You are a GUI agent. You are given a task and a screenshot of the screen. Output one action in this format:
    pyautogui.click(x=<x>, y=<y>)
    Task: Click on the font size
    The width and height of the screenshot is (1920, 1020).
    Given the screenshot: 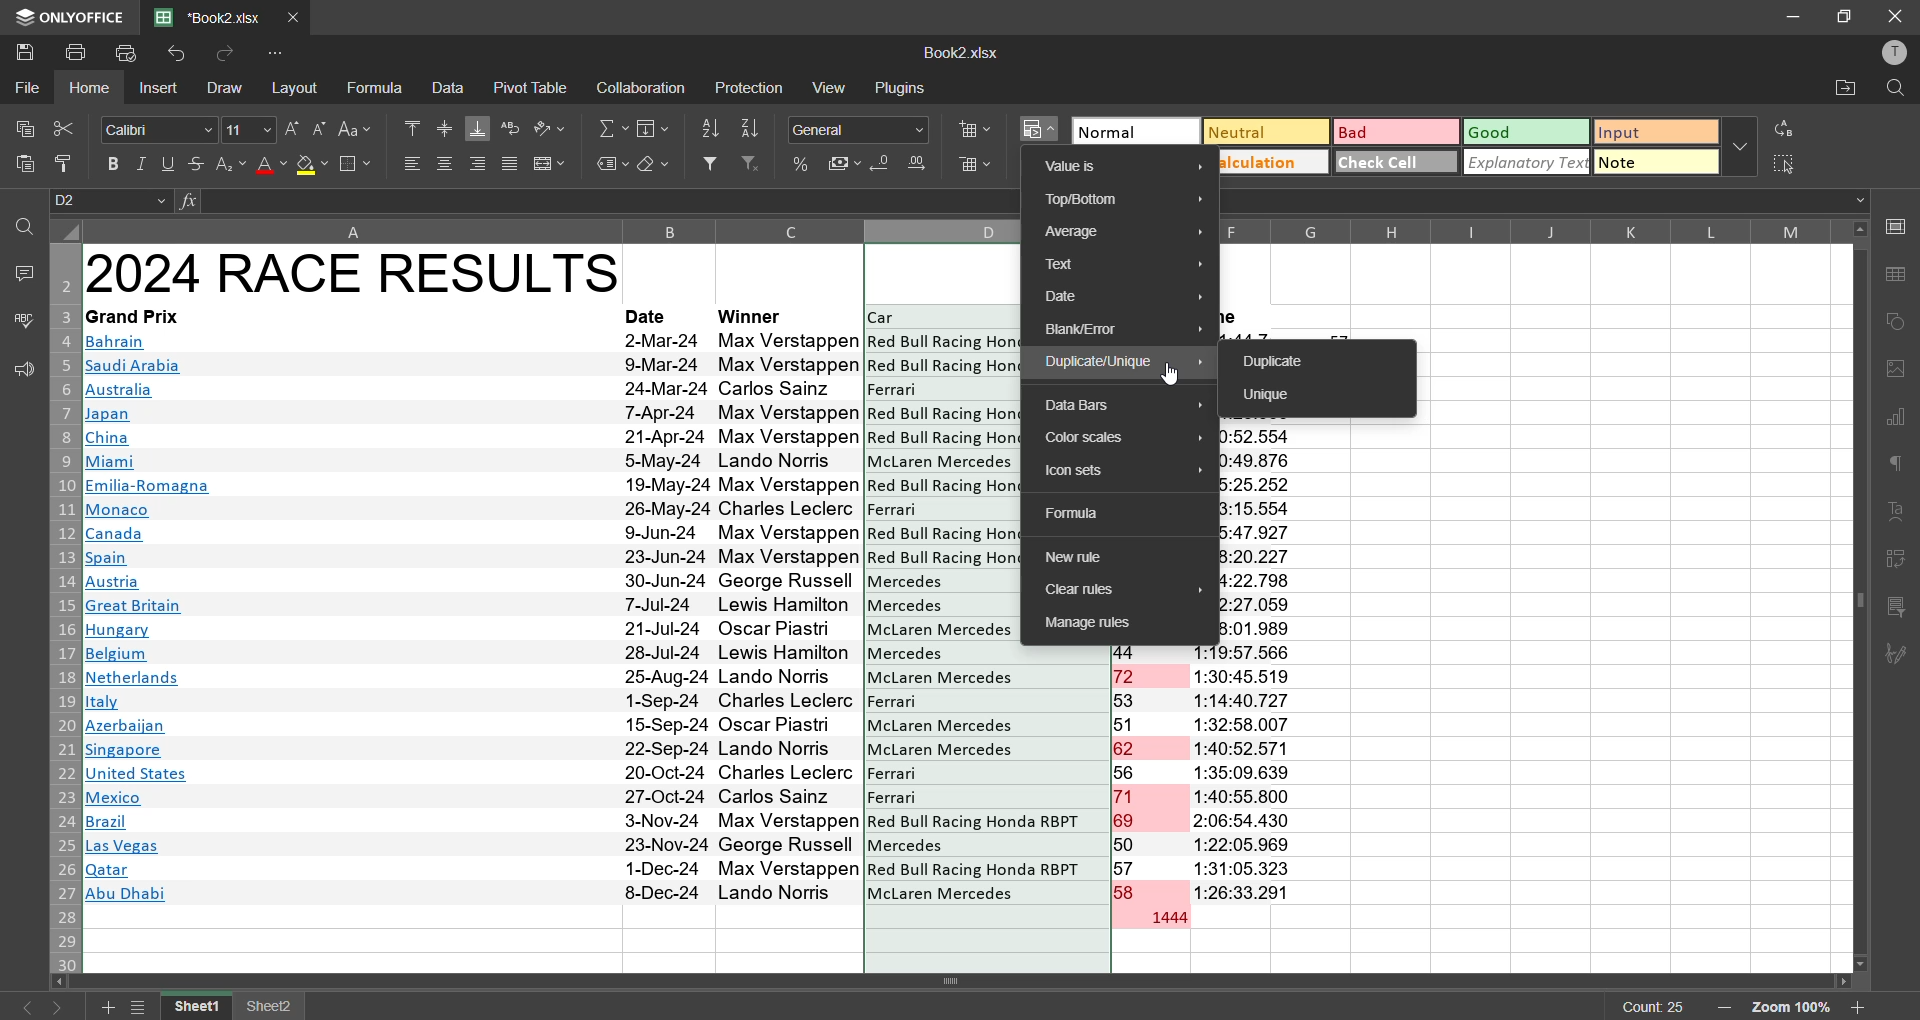 What is the action you would take?
    pyautogui.click(x=246, y=128)
    